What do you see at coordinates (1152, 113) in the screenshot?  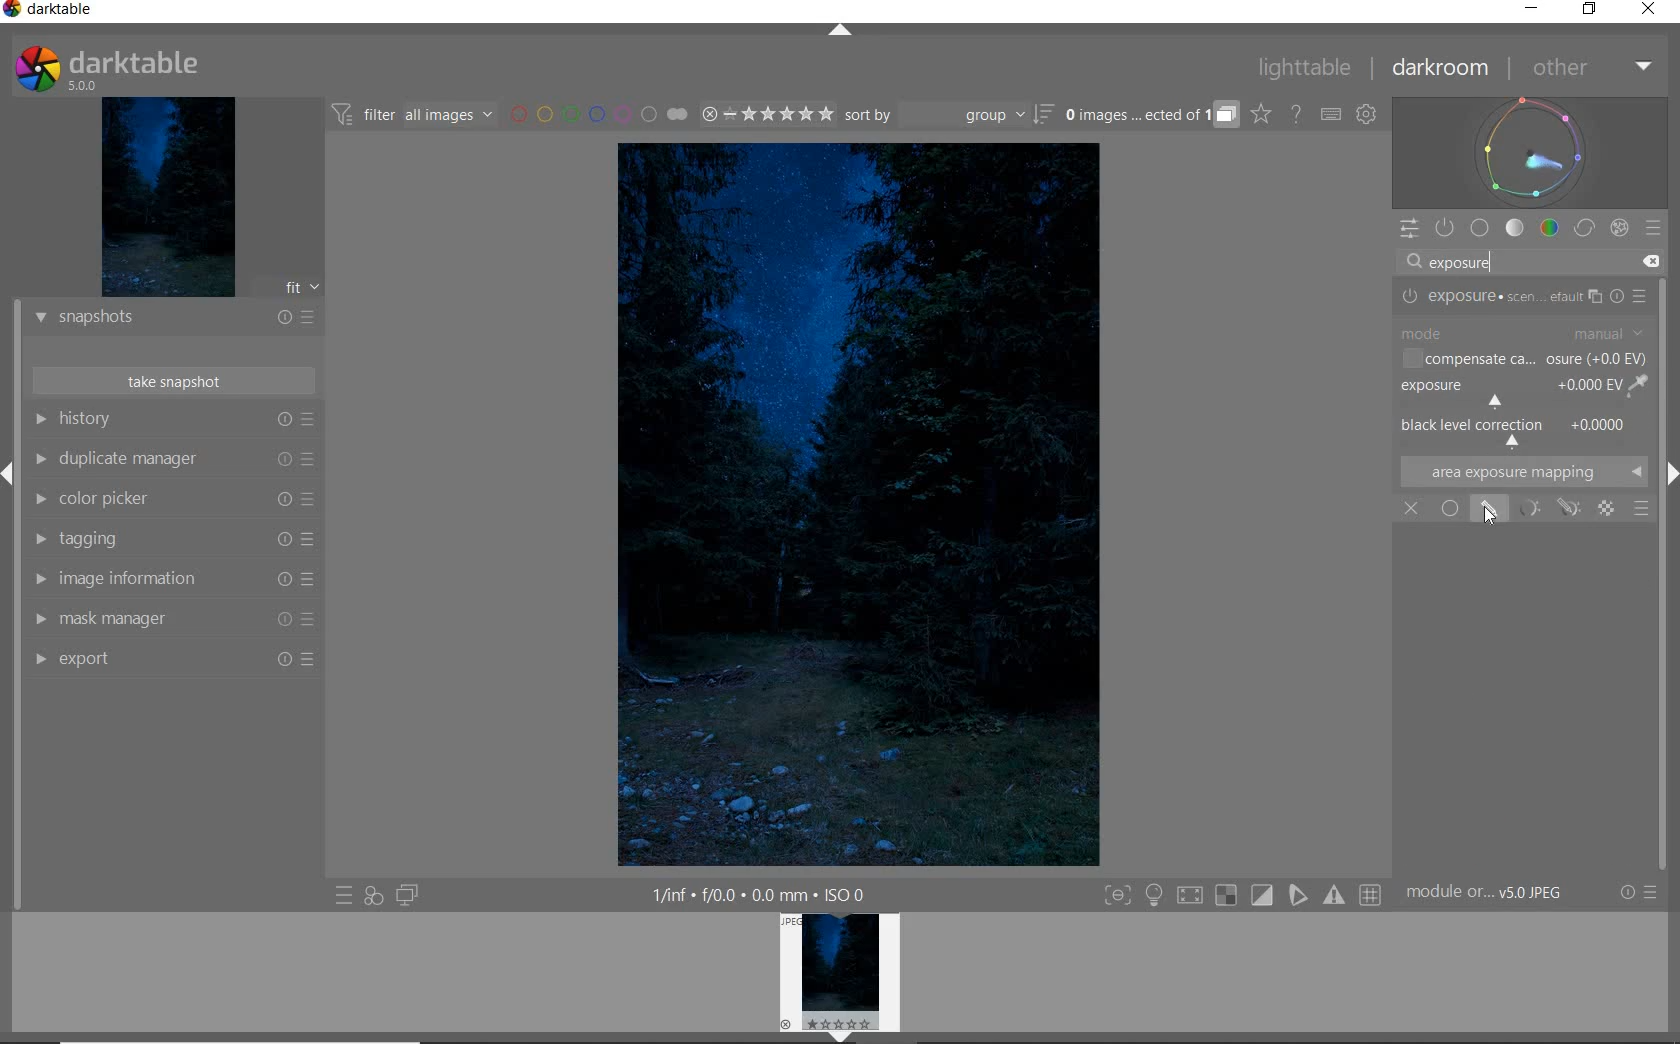 I see `EXPAND GROUPED IMAGES` at bounding box center [1152, 113].